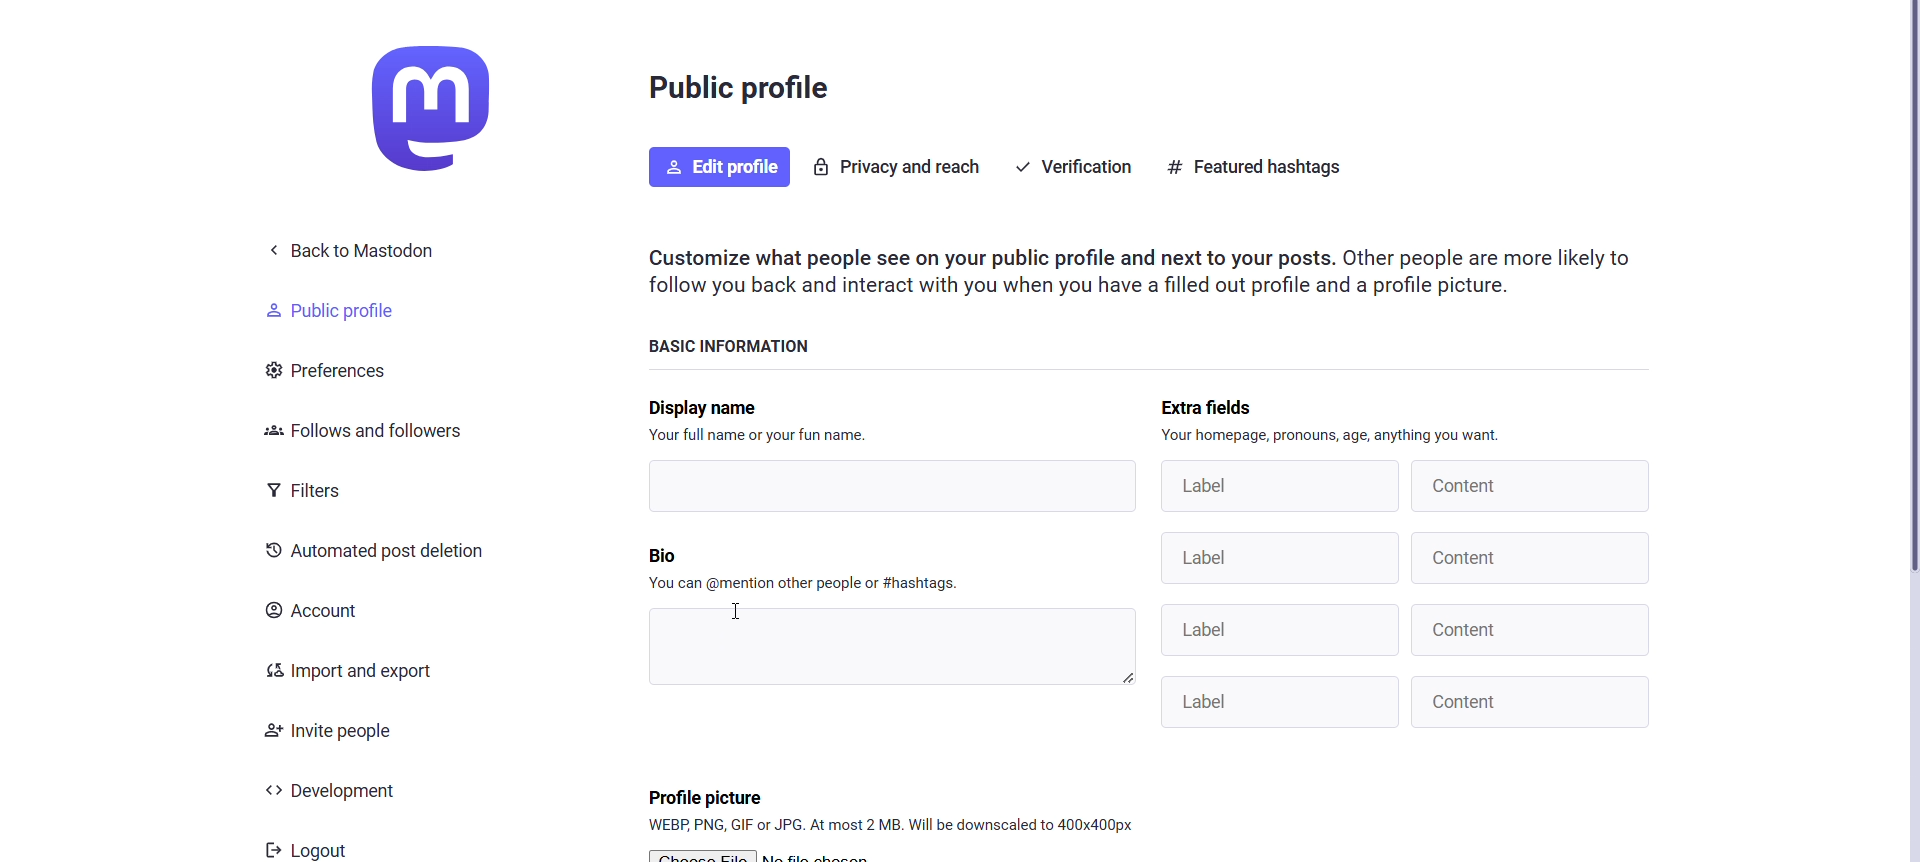 The image size is (1920, 862). What do you see at coordinates (1283, 701) in the screenshot?
I see `` at bounding box center [1283, 701].